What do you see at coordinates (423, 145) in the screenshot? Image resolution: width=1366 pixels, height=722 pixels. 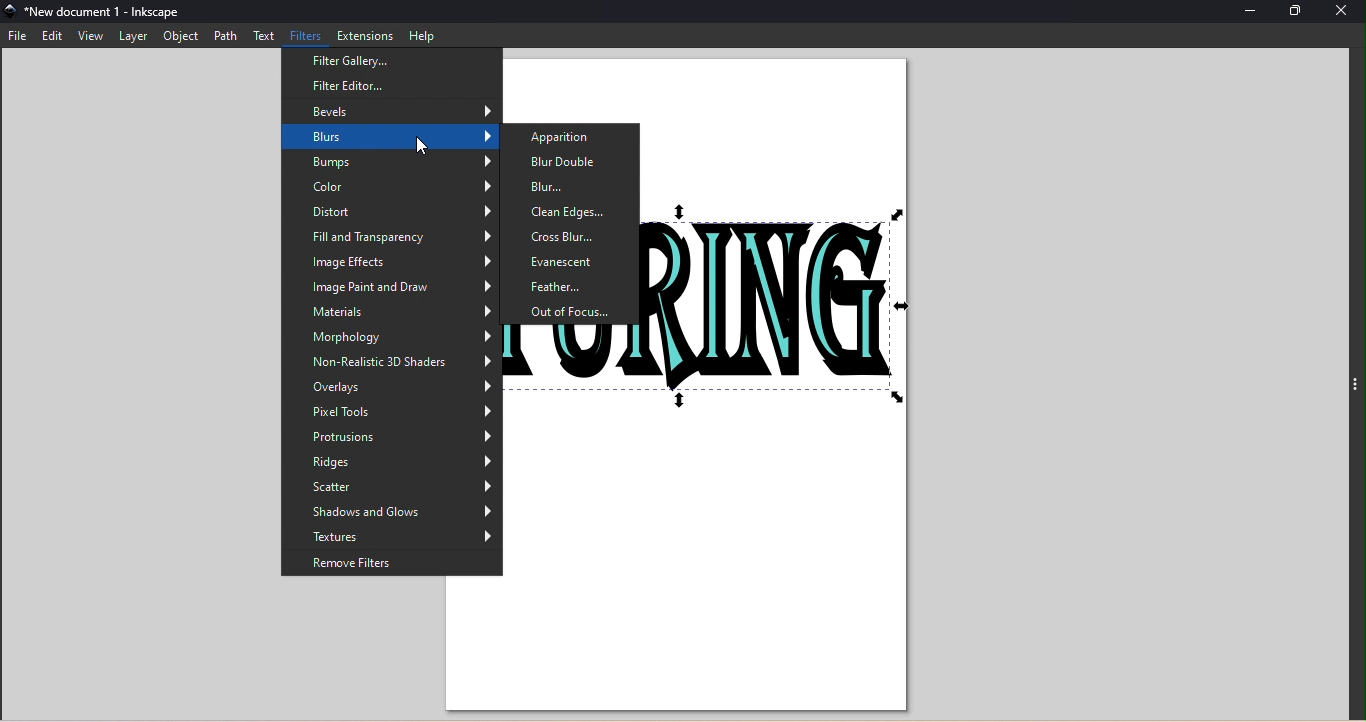 I see `cursor` at bounding box center [423, 145].